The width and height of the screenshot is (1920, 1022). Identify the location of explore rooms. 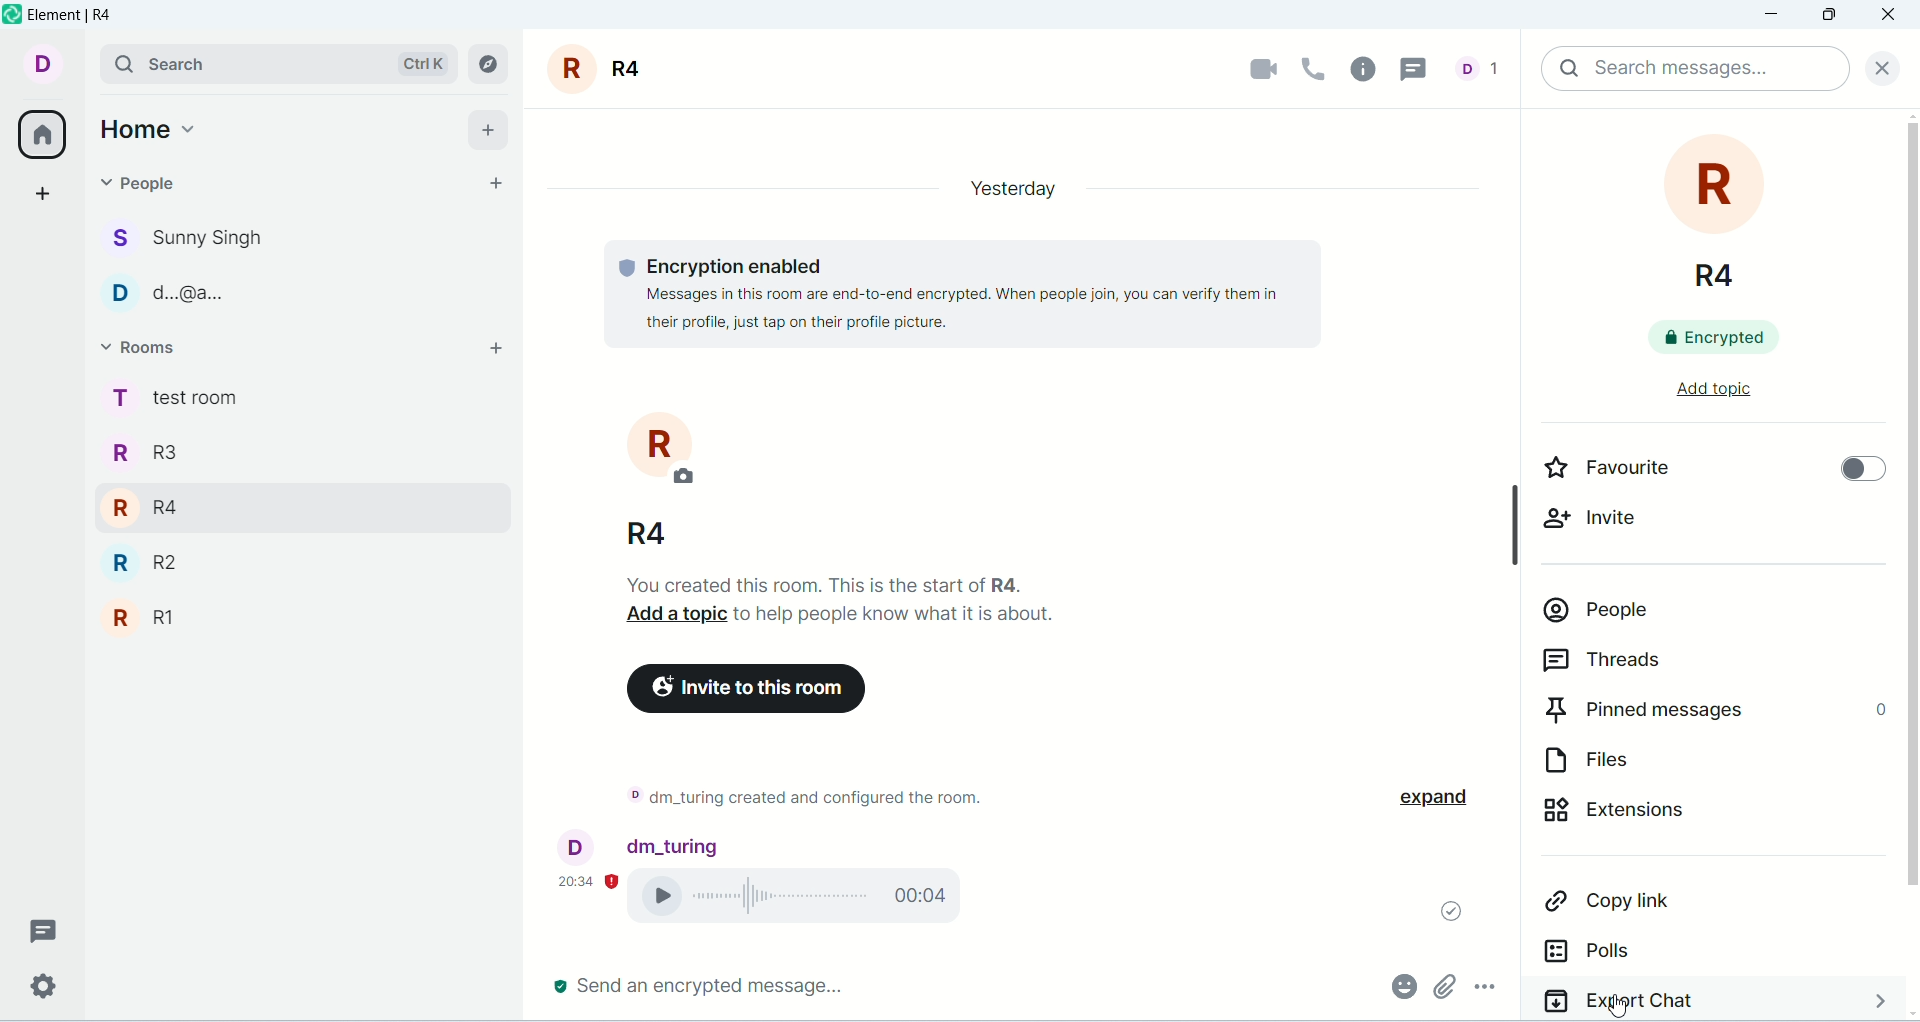
(490, 64).